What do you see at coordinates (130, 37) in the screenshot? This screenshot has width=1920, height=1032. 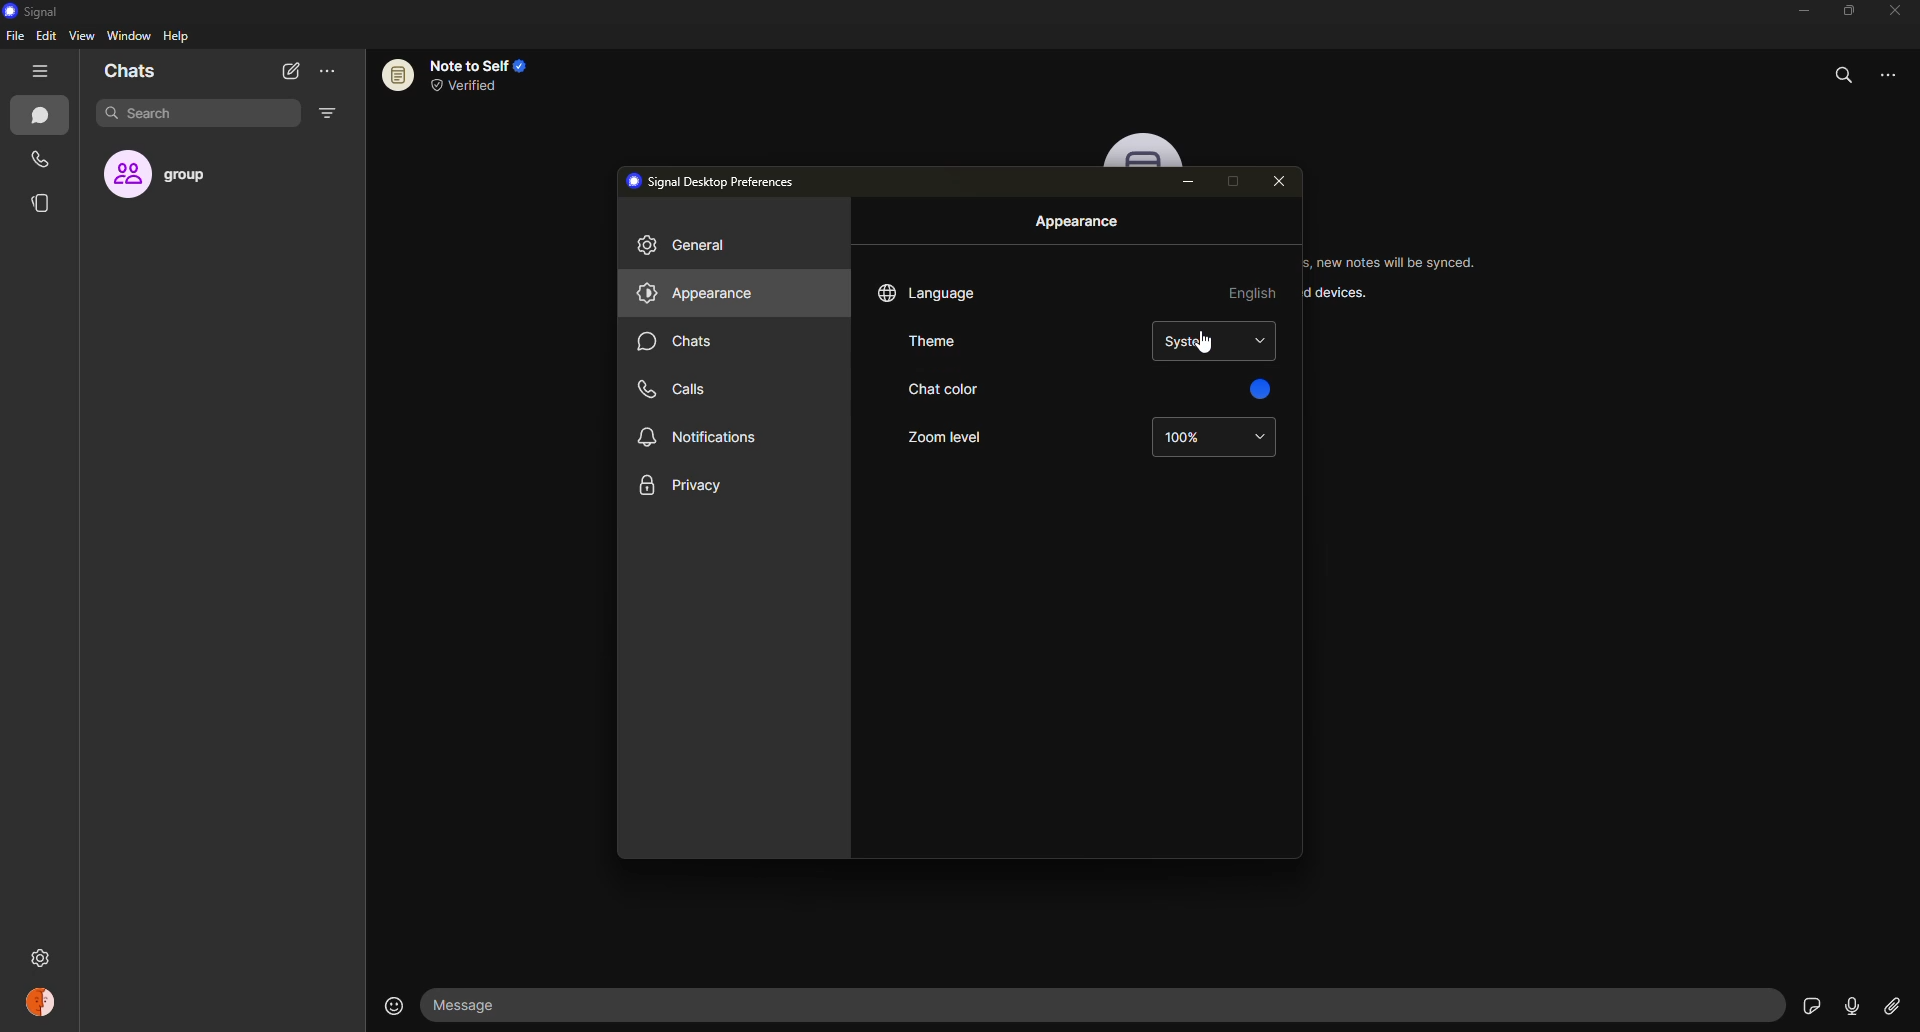 I see `window` at bounding box center [130, 37].